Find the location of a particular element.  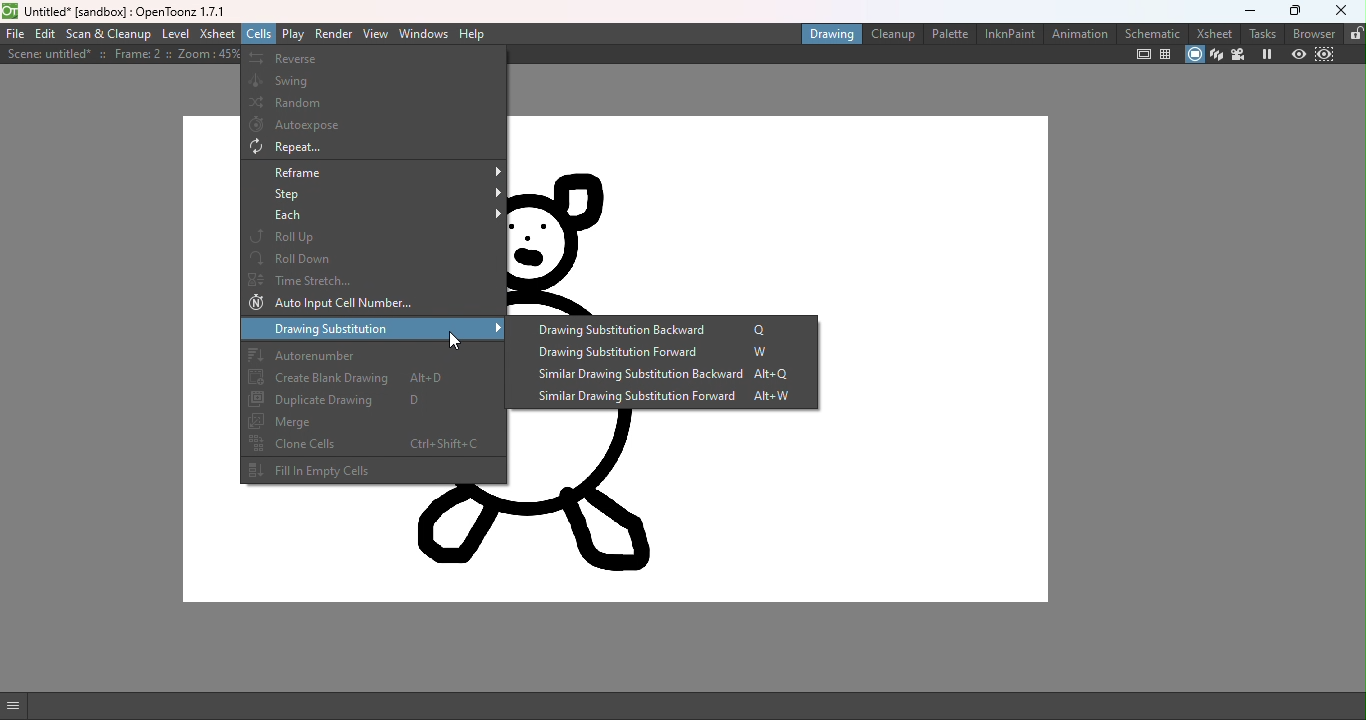

Palette is located at coordinates (949, 33).